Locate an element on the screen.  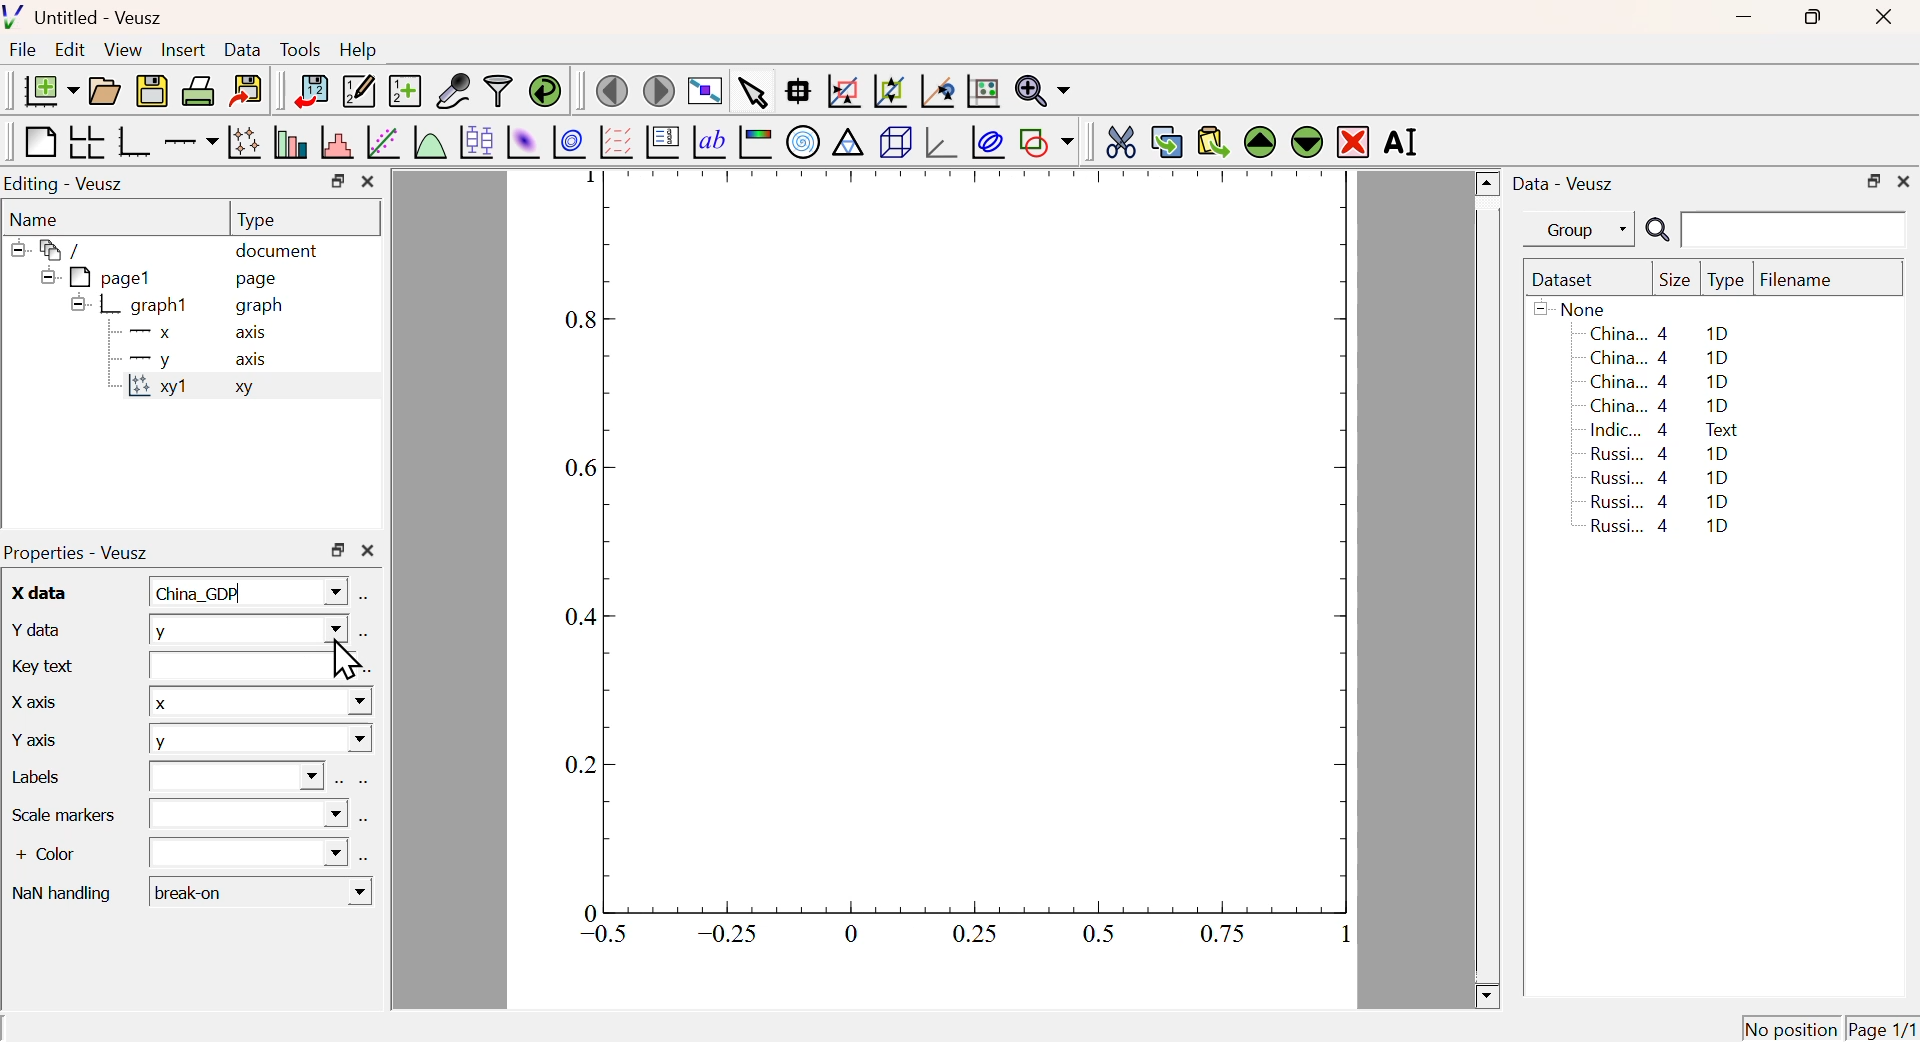
New Document is located at coordinates (50, 91).